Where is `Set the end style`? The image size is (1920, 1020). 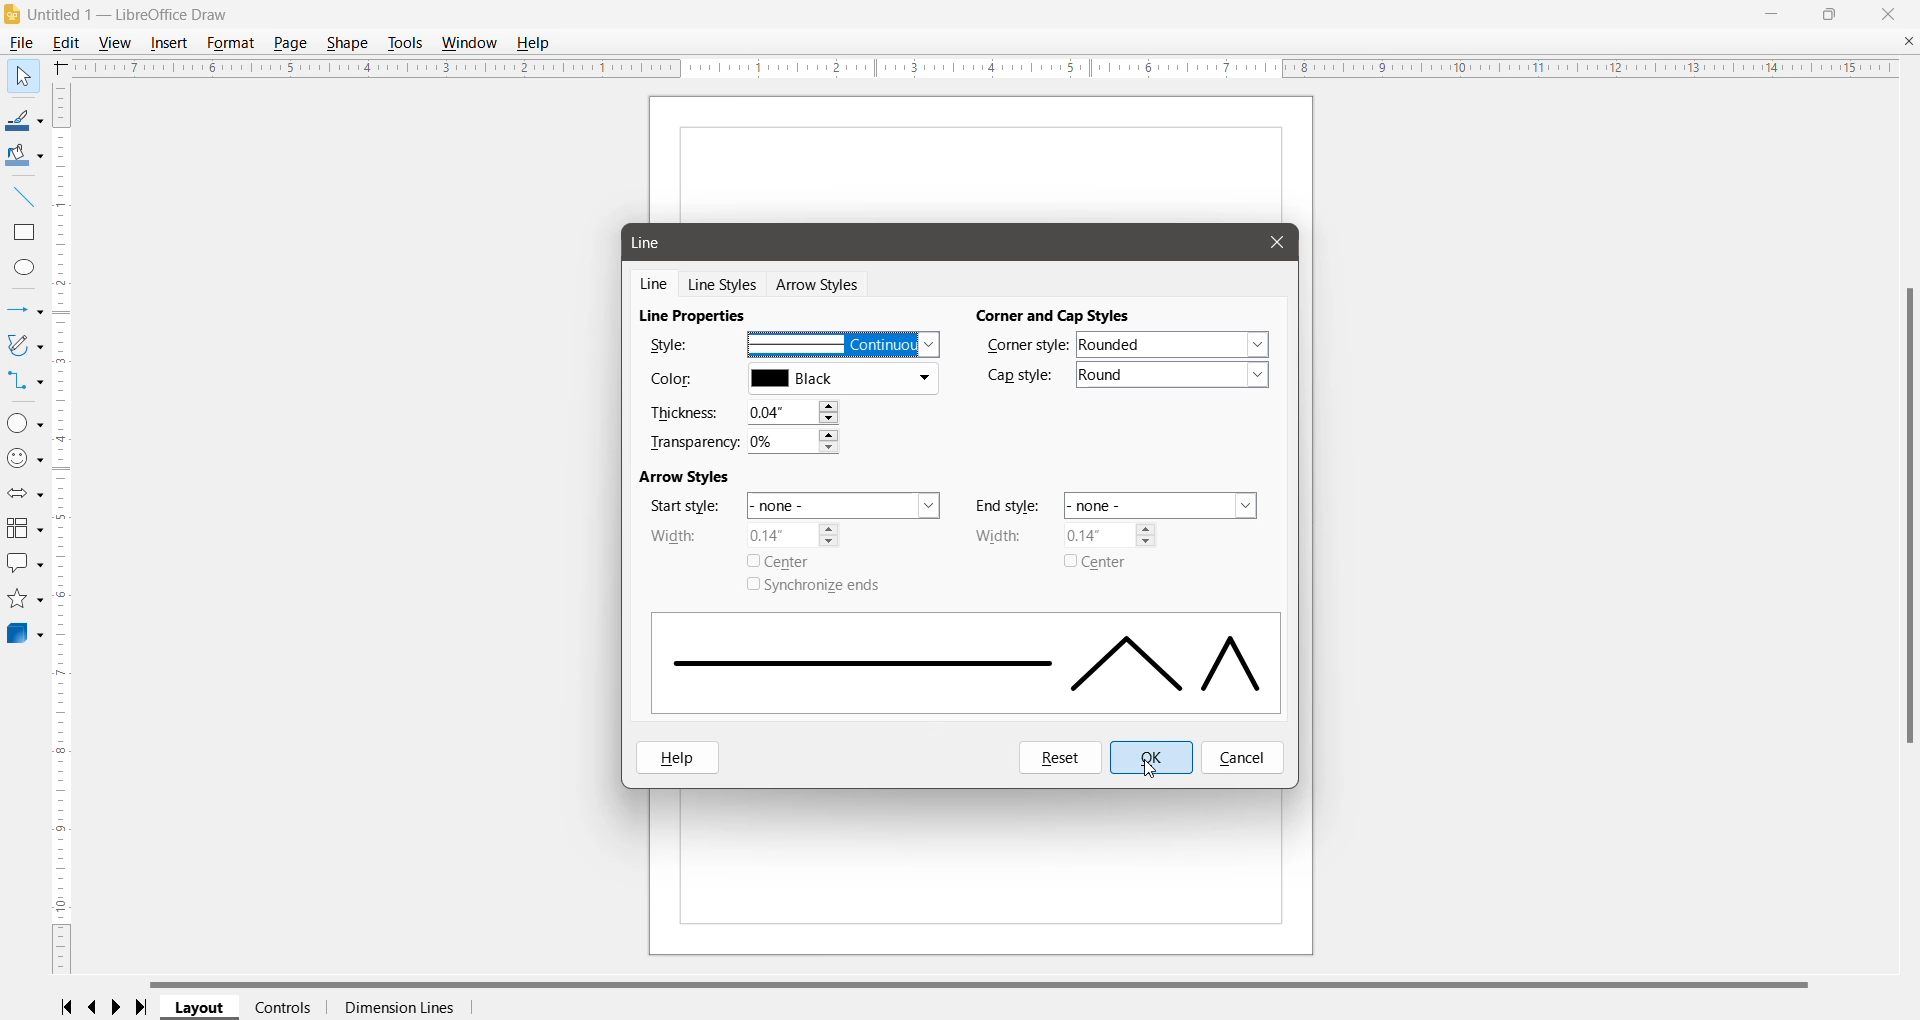
Set the end style is located at coordinates (1161, 506).